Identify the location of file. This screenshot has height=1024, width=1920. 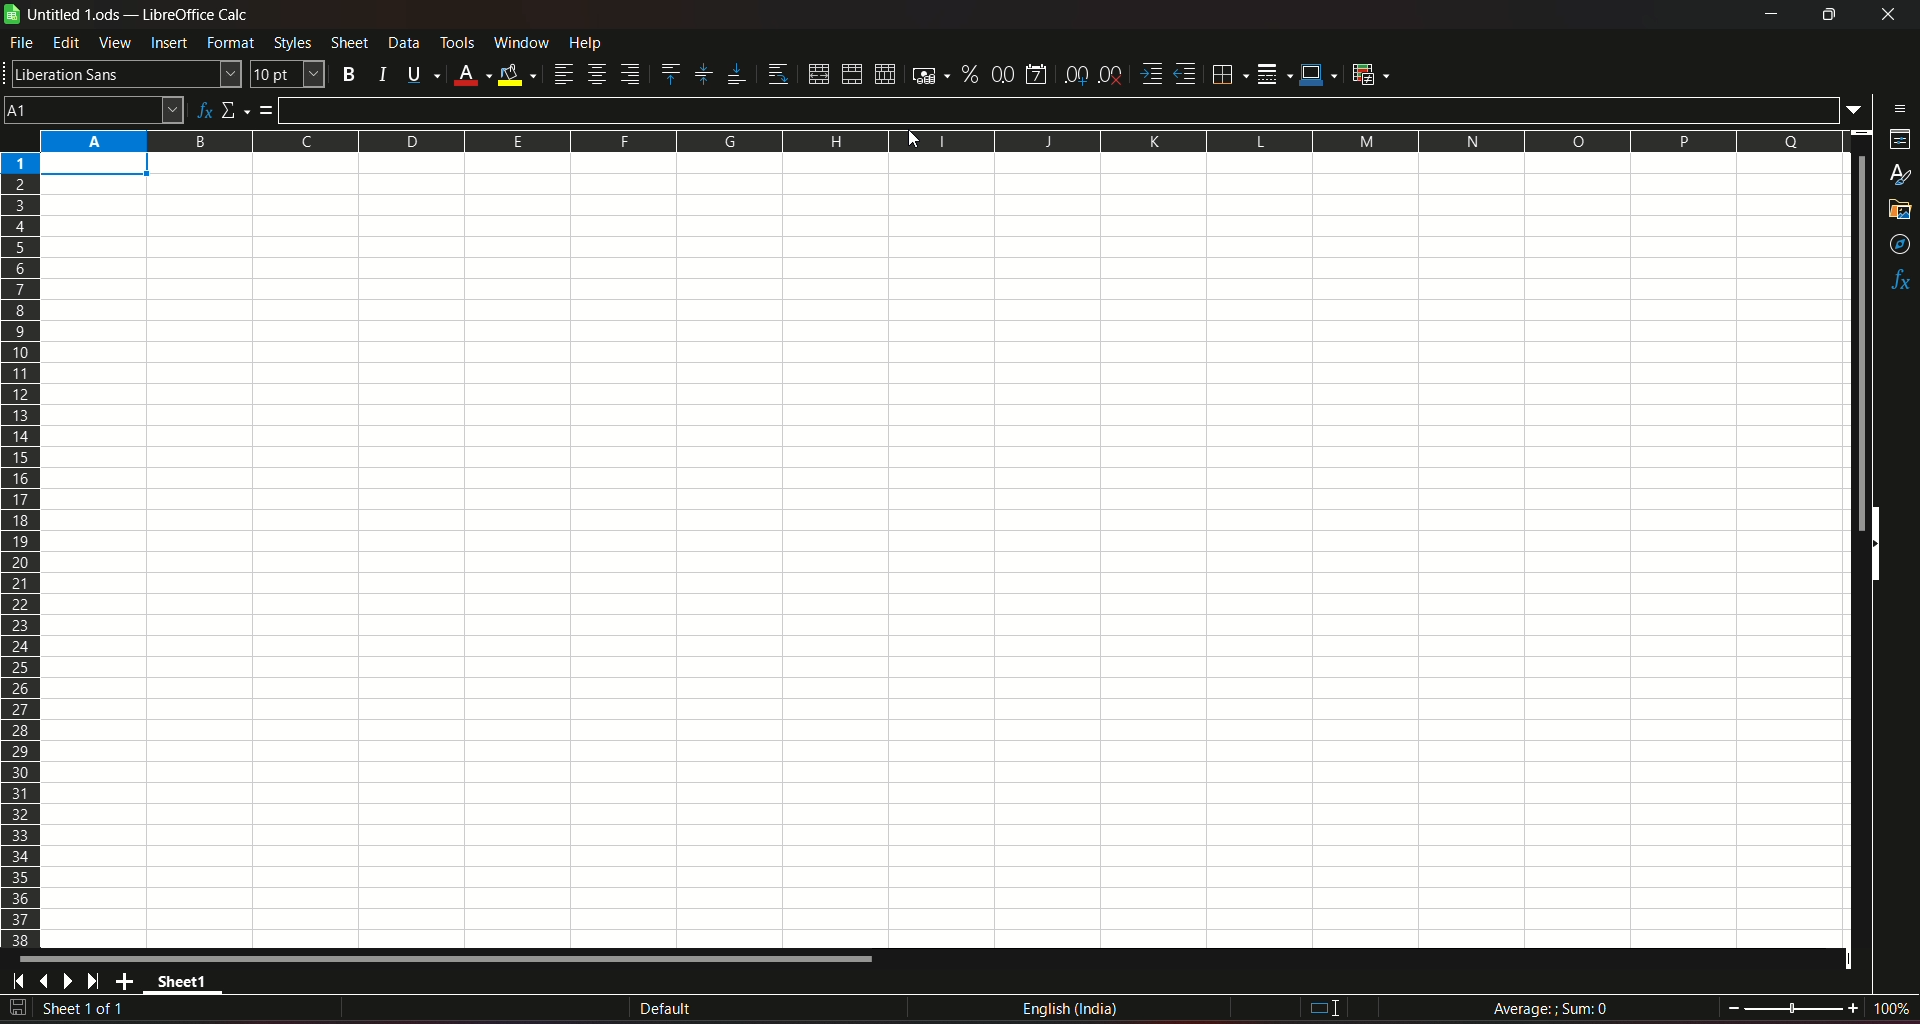
(23, 46).